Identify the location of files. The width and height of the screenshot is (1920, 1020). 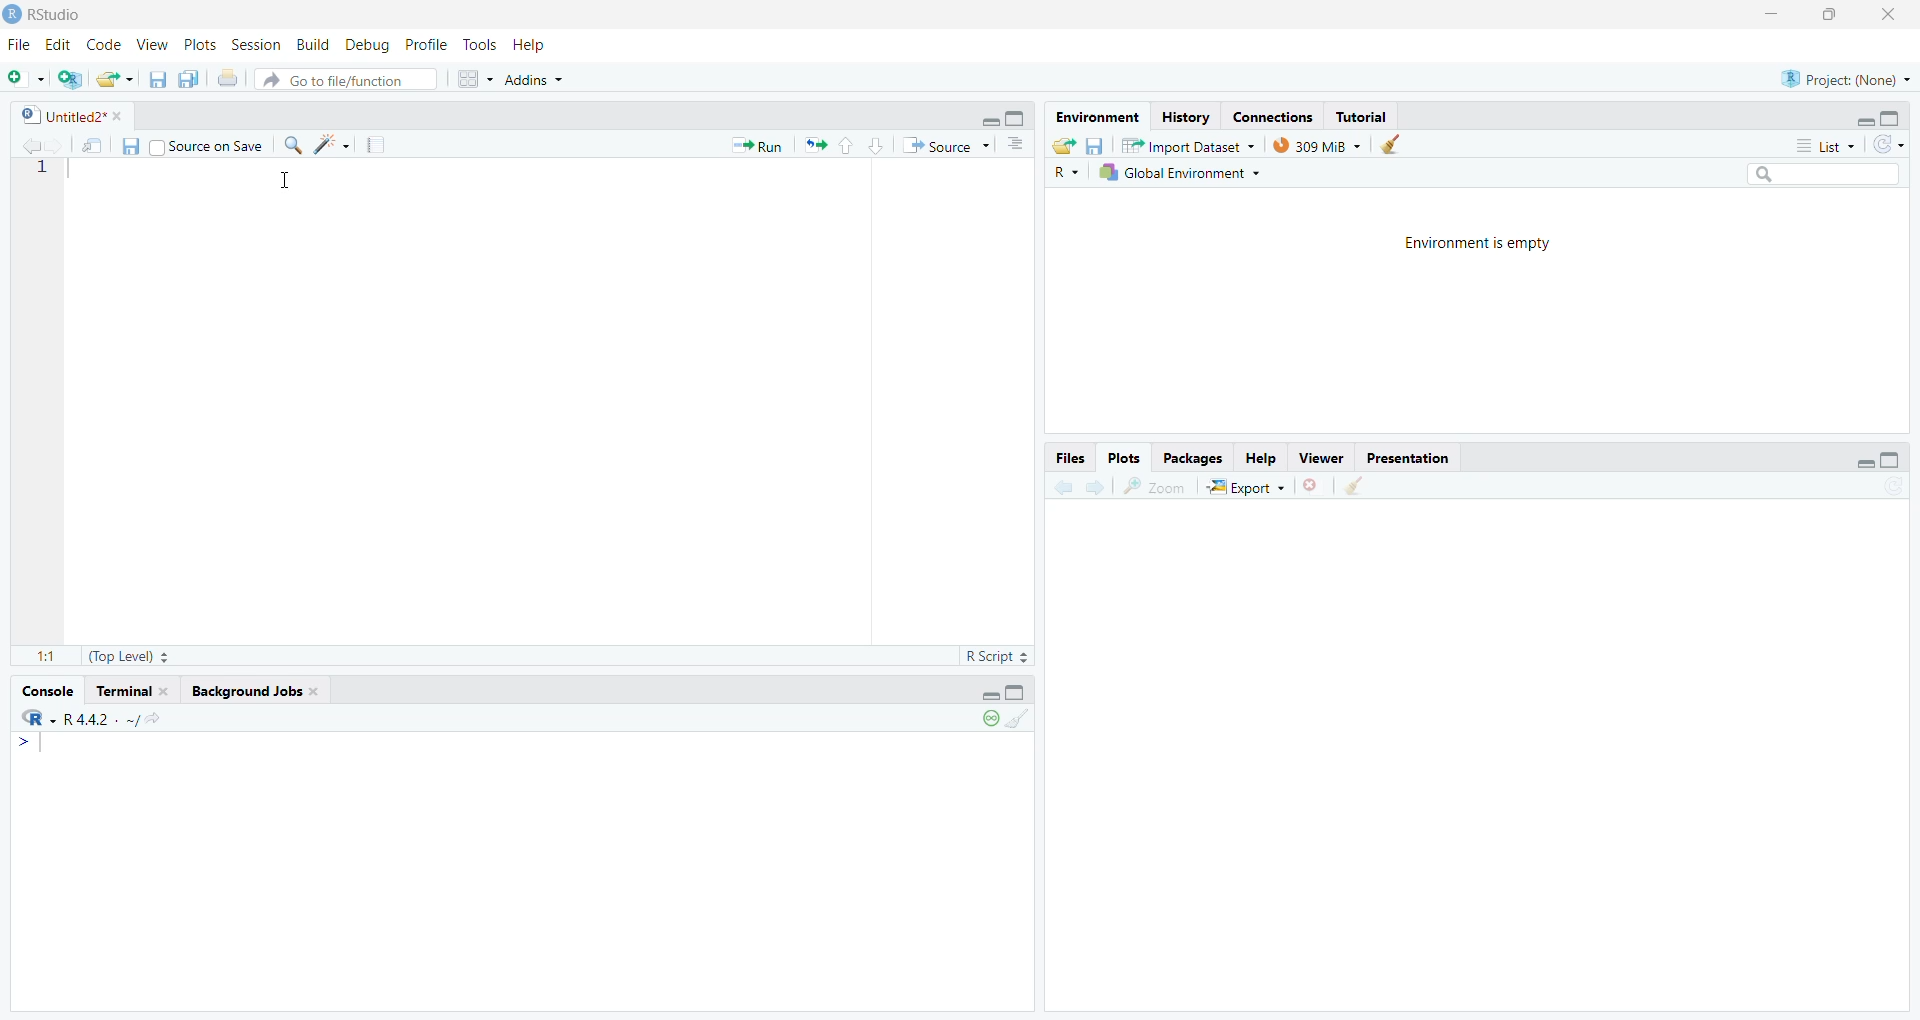
(153, 81).